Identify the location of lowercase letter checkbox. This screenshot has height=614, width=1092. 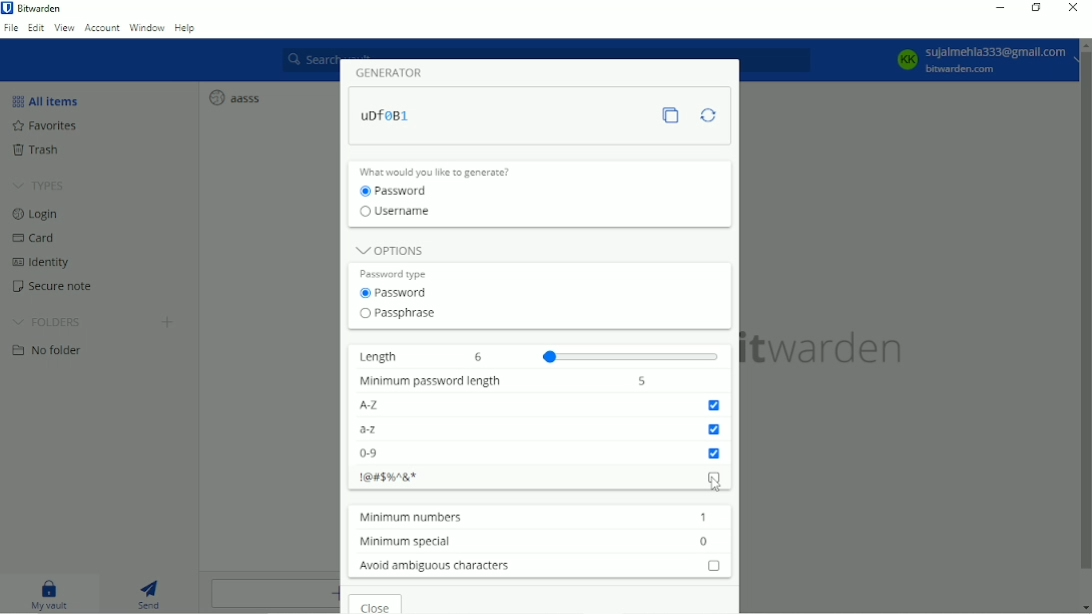
(714, 432).